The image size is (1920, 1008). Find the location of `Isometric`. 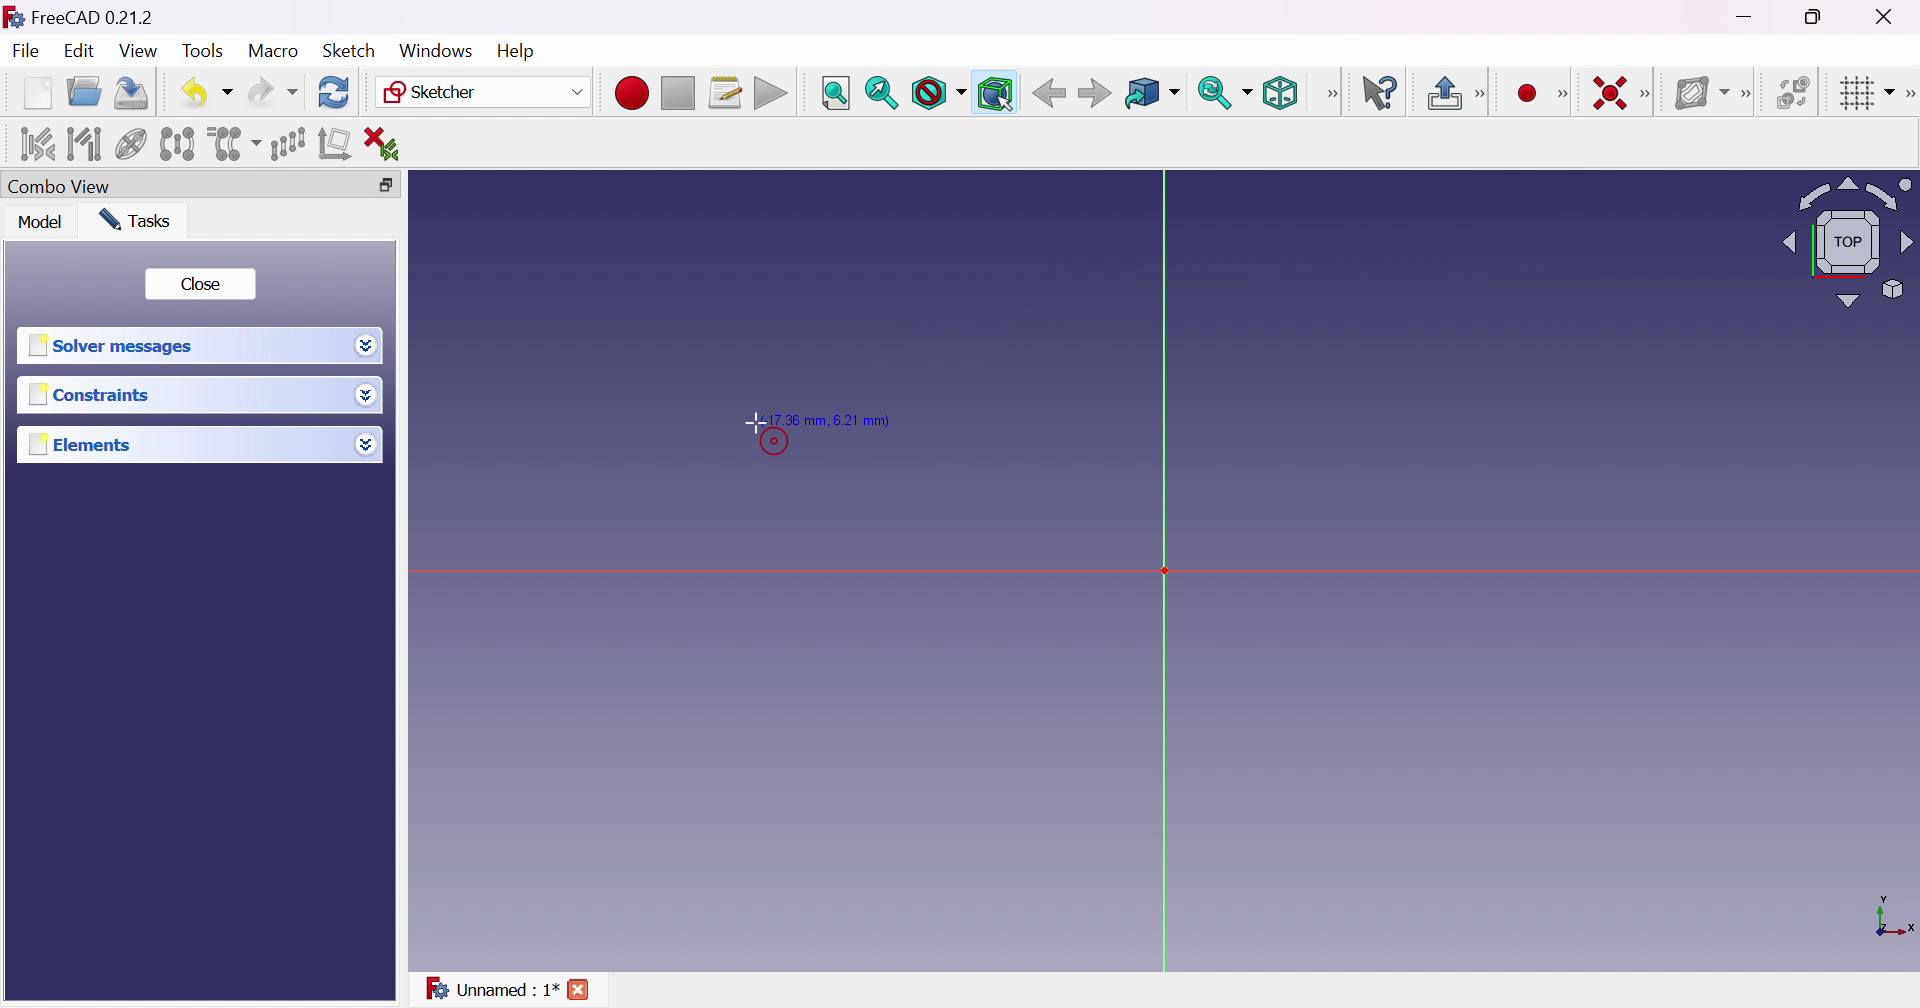

Isometric is located at coordinates (1280, 94).